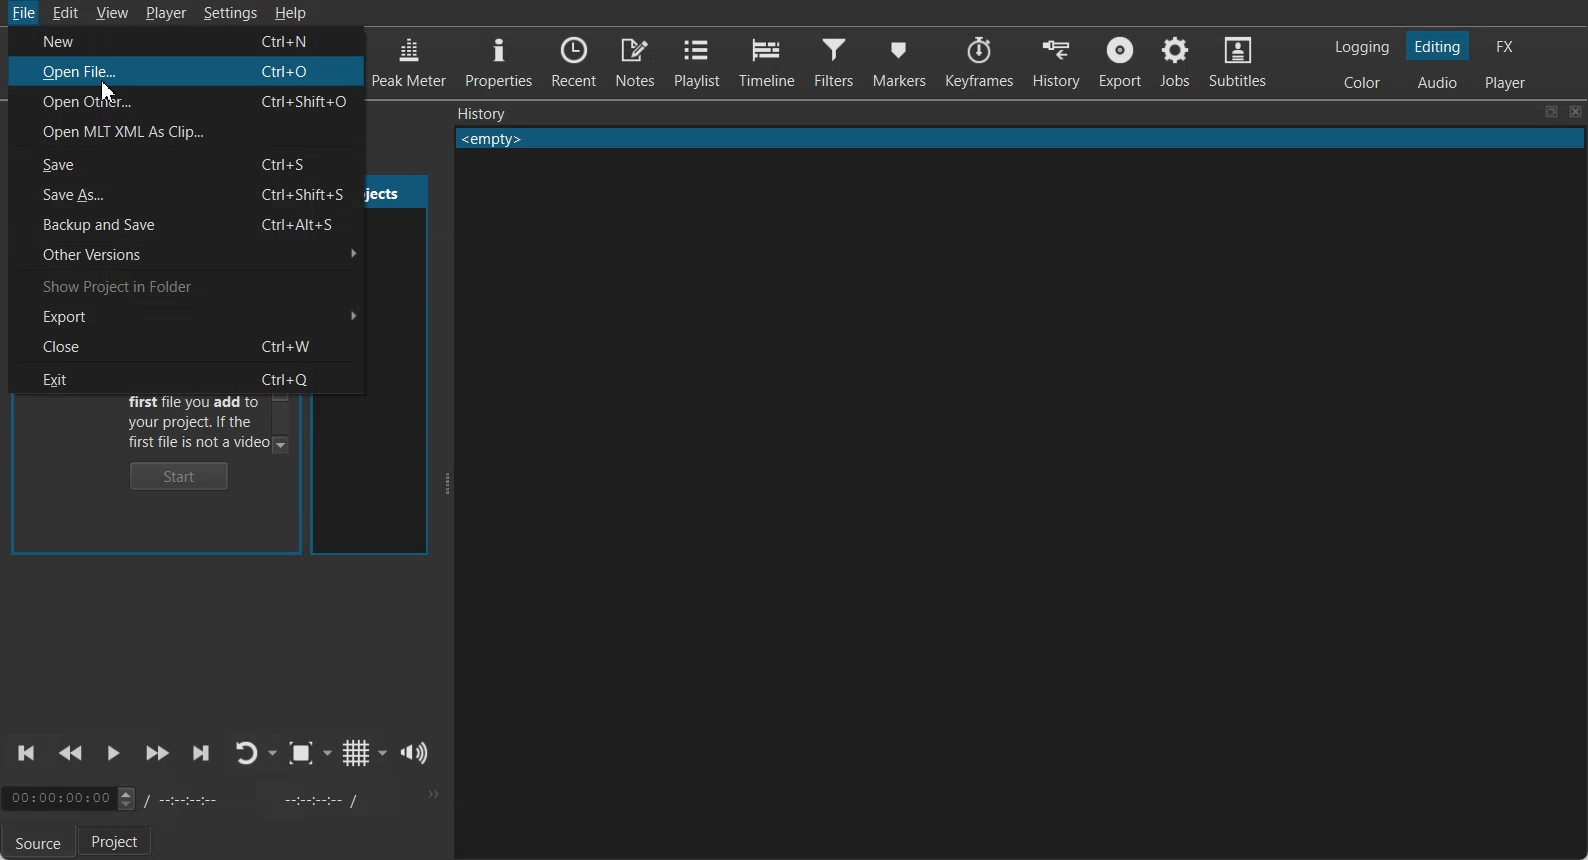 This screenshot has width=1588, height=860. I want to click on More, so click(431, 794).